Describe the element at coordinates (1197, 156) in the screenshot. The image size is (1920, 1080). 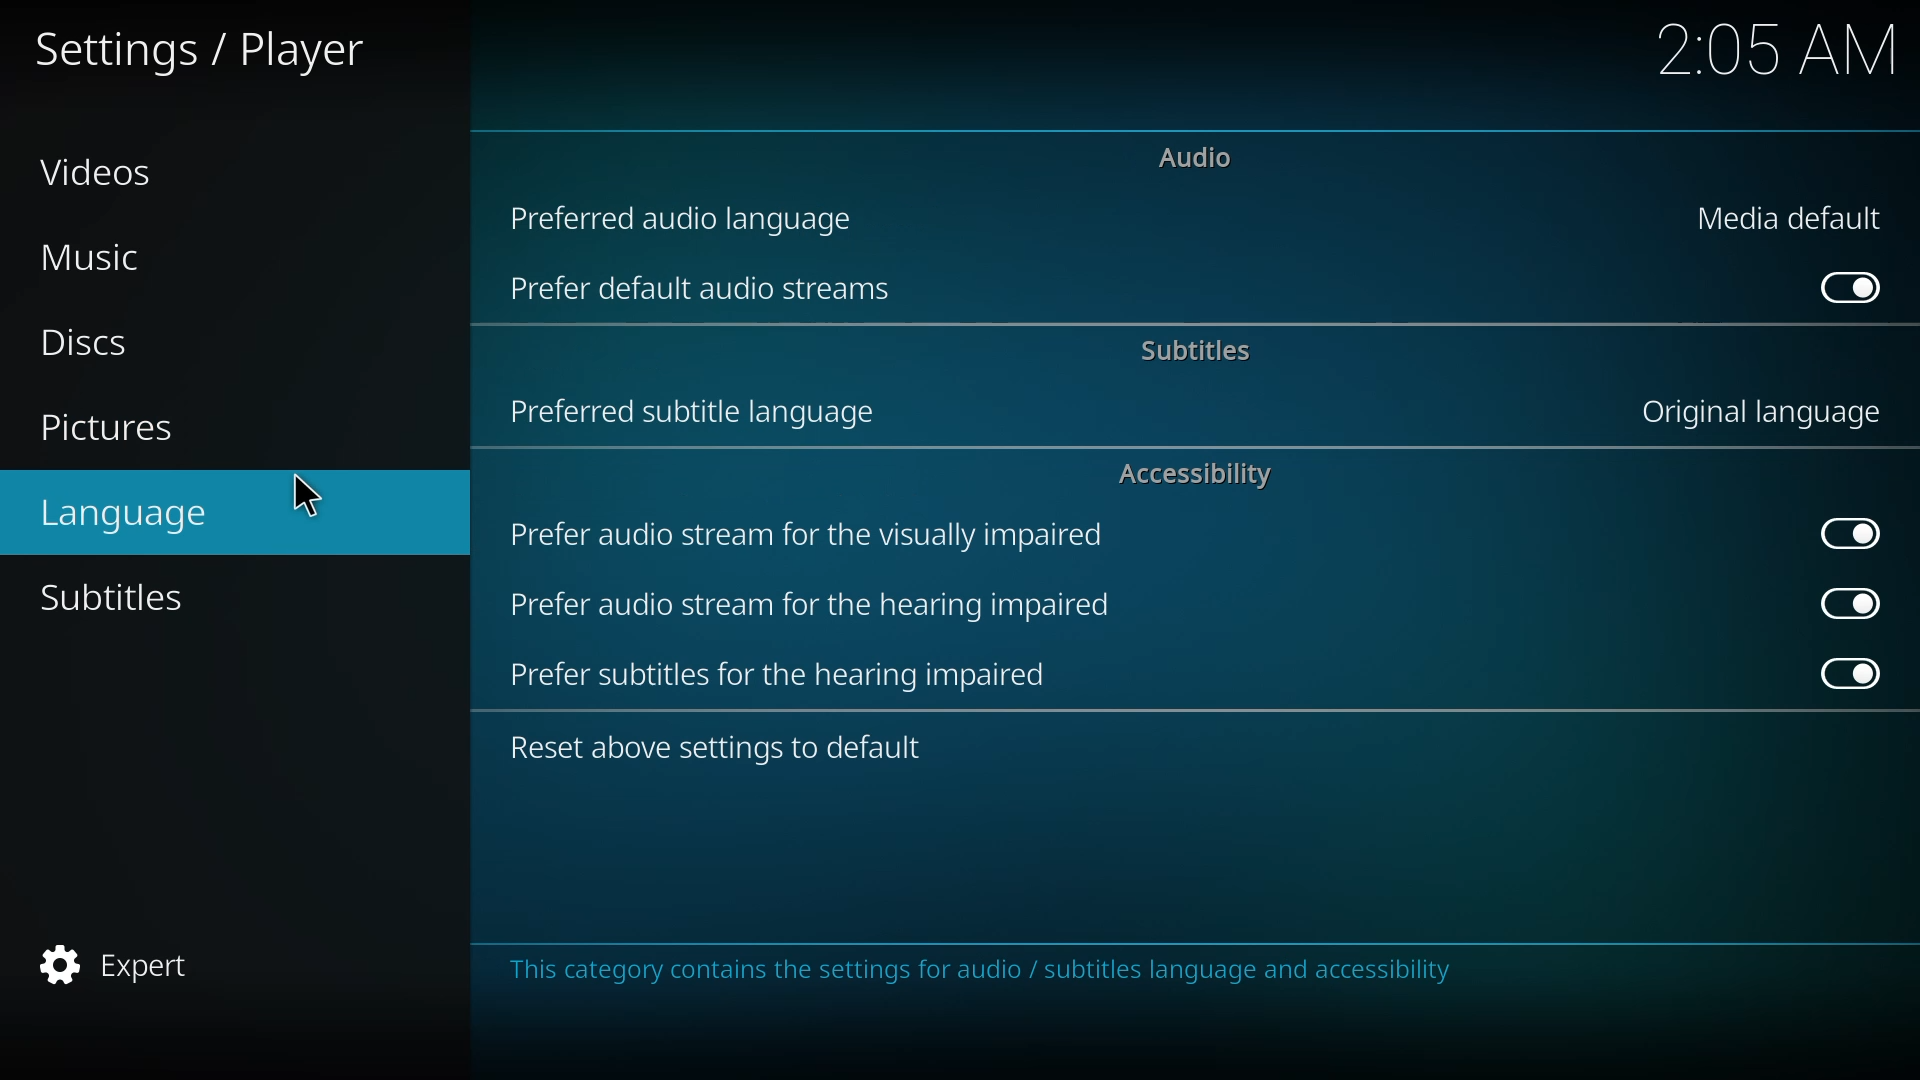
I see `audio` at that location.